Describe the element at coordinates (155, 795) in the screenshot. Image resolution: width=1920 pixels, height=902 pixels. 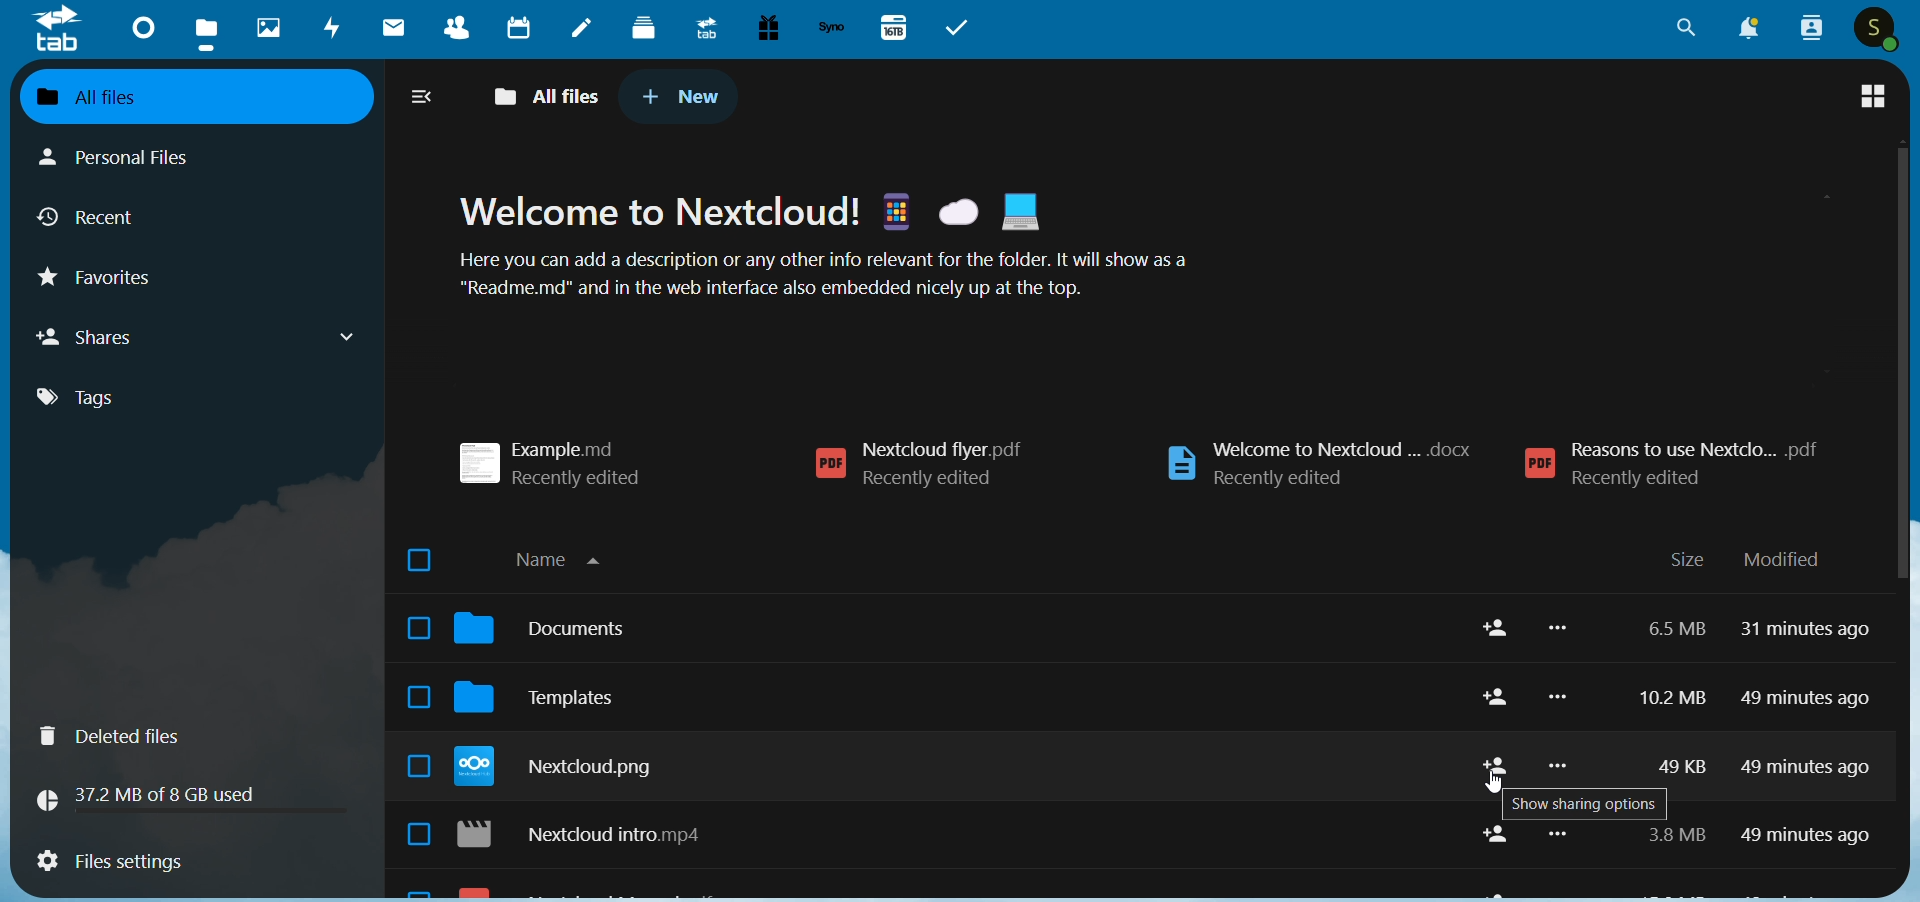
I see `storage` at that location.